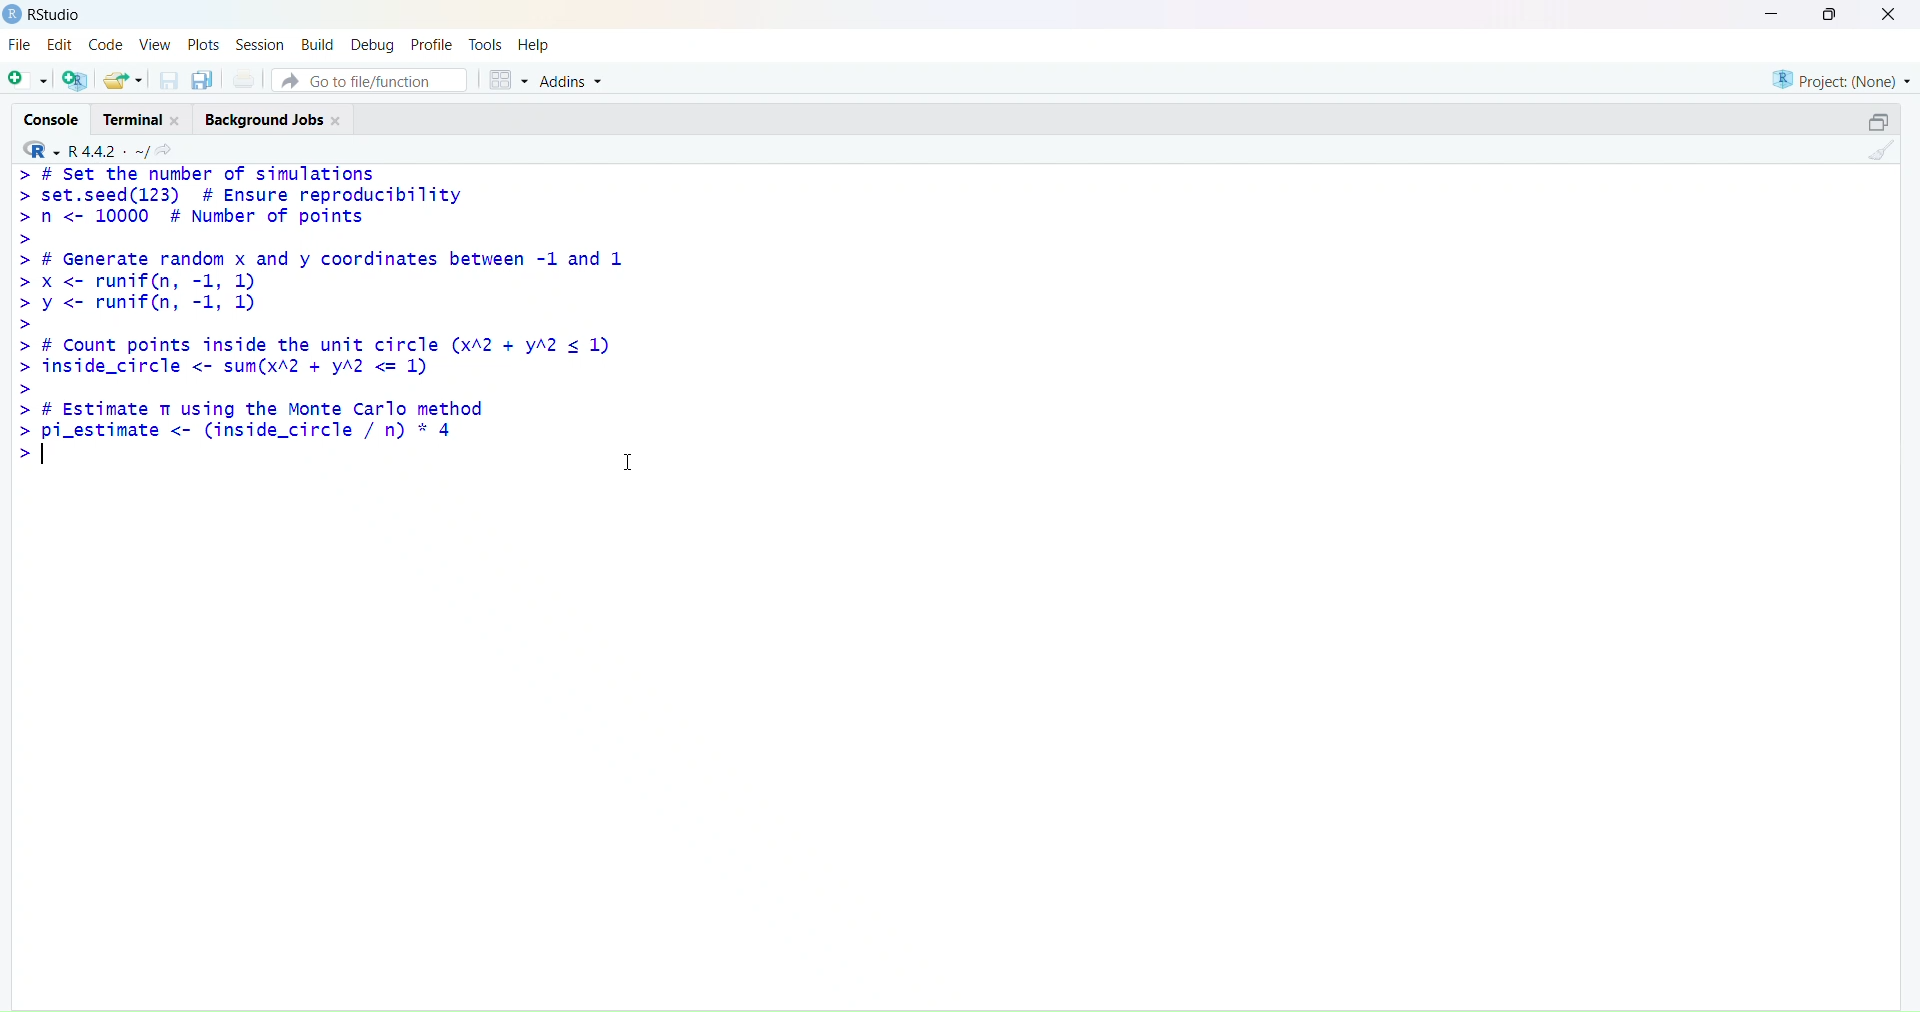 This screenshot has width=1920, height=1012. I want to click on Maximize, so click(1833, 18).